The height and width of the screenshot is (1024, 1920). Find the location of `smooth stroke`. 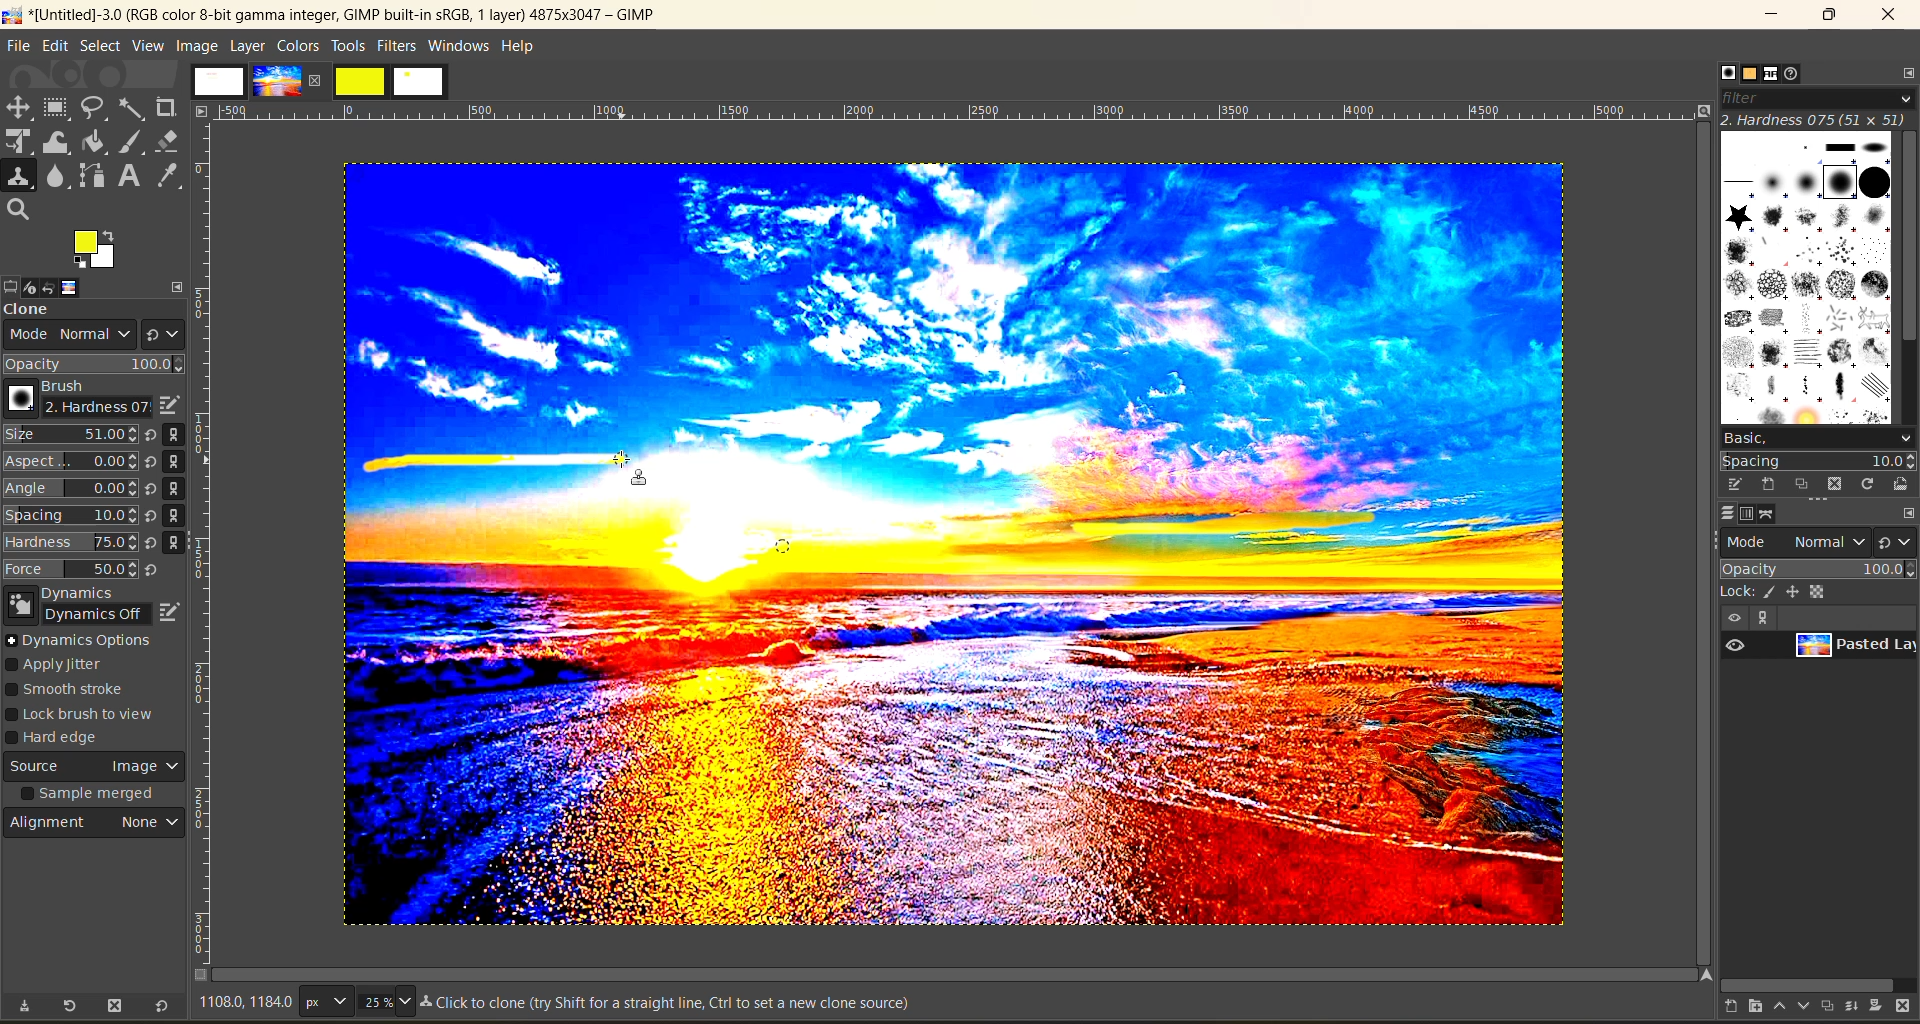

smooth stroke is located at coordinates (72, 691).